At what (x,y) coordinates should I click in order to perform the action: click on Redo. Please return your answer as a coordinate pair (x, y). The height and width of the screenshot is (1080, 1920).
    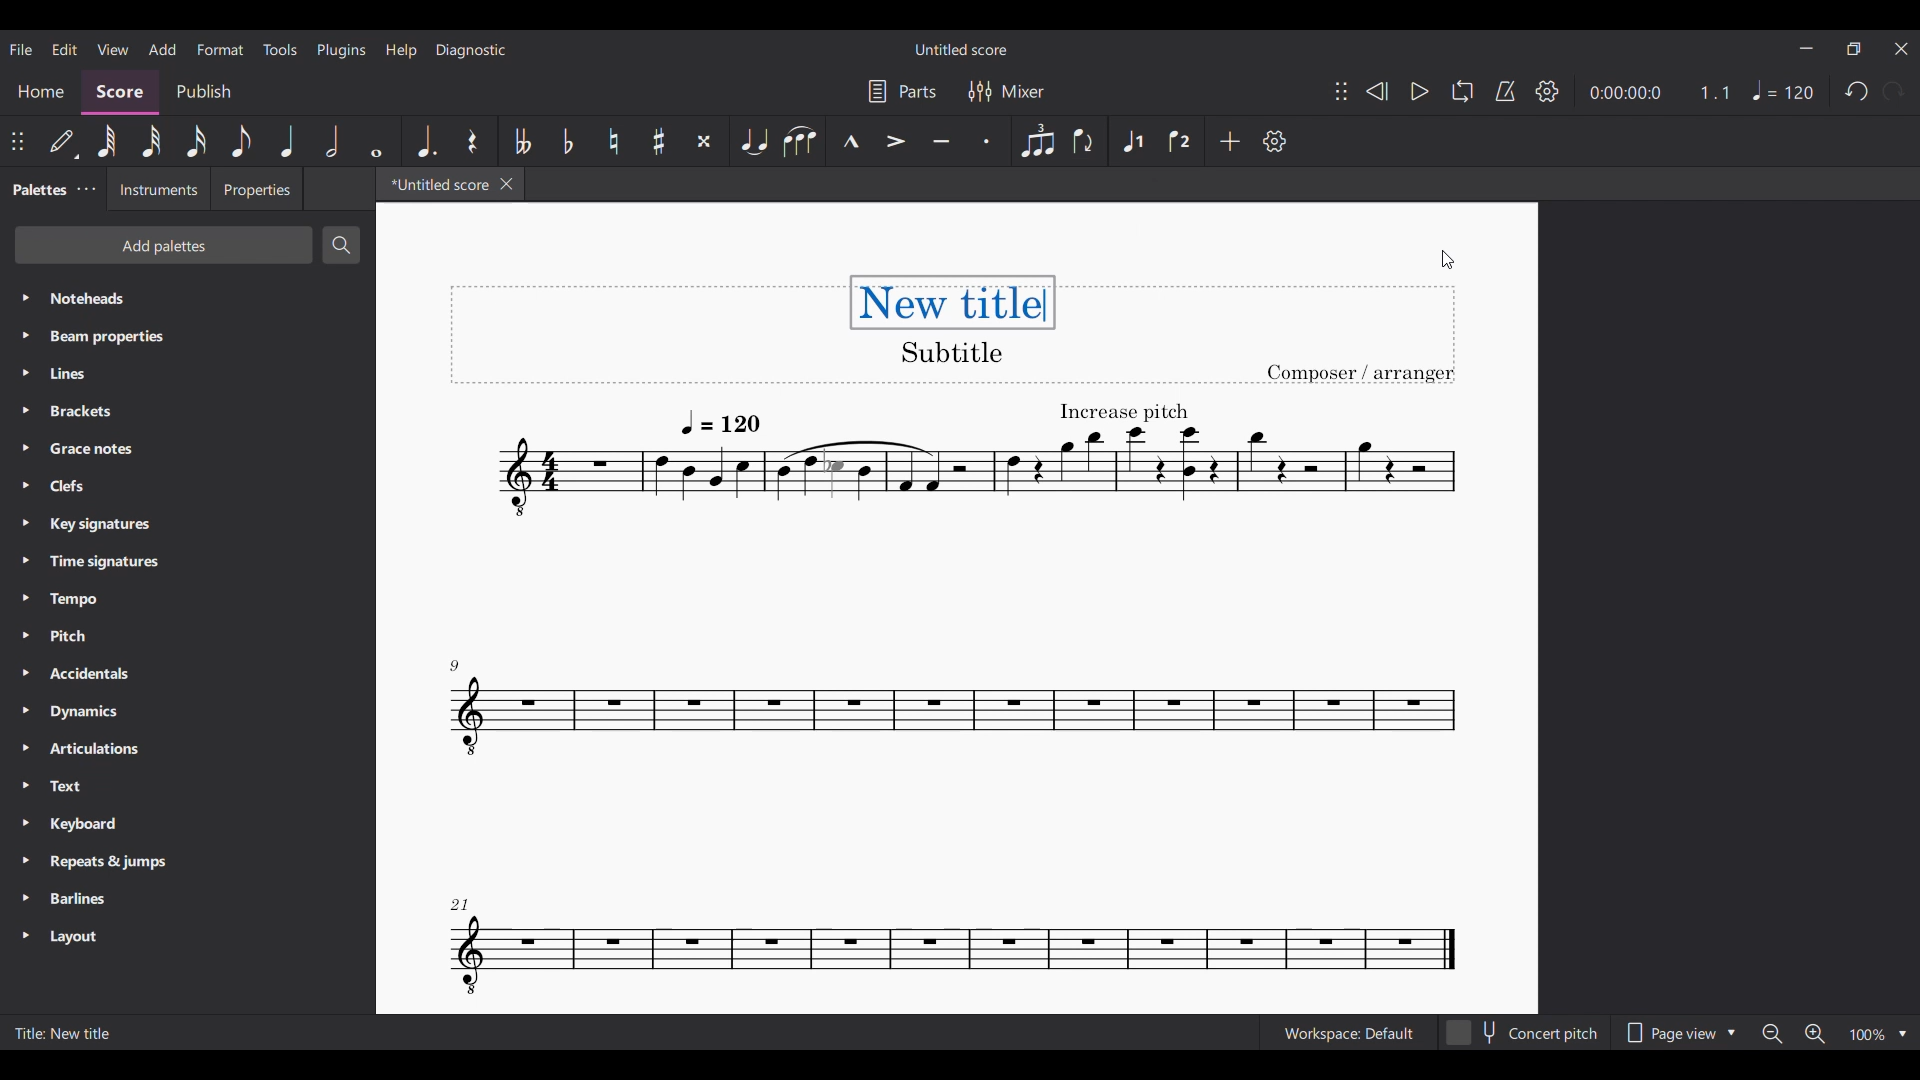
    Looking at the image, I should click on (1893, 91).